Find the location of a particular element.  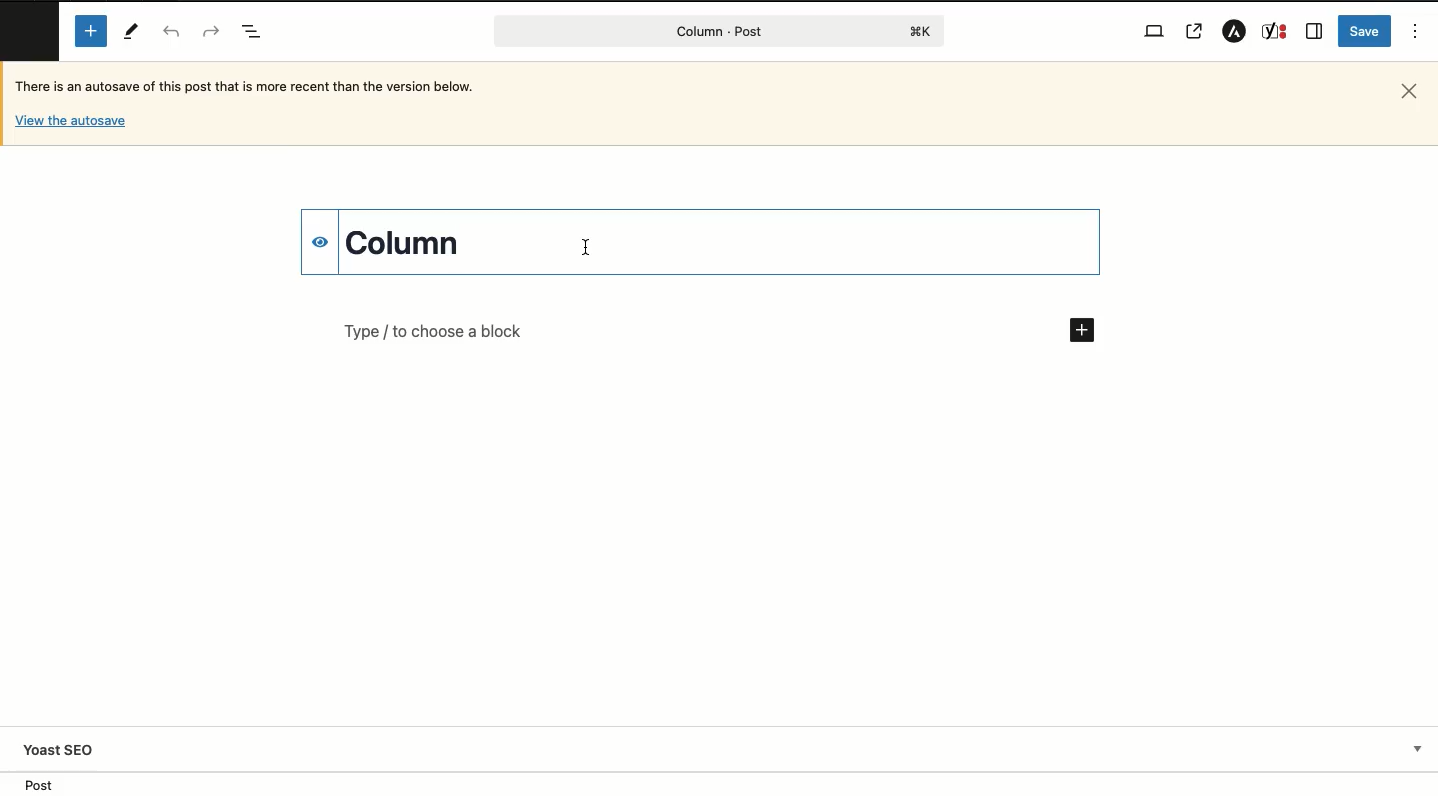

Options is located at coordinates (1417, 30).